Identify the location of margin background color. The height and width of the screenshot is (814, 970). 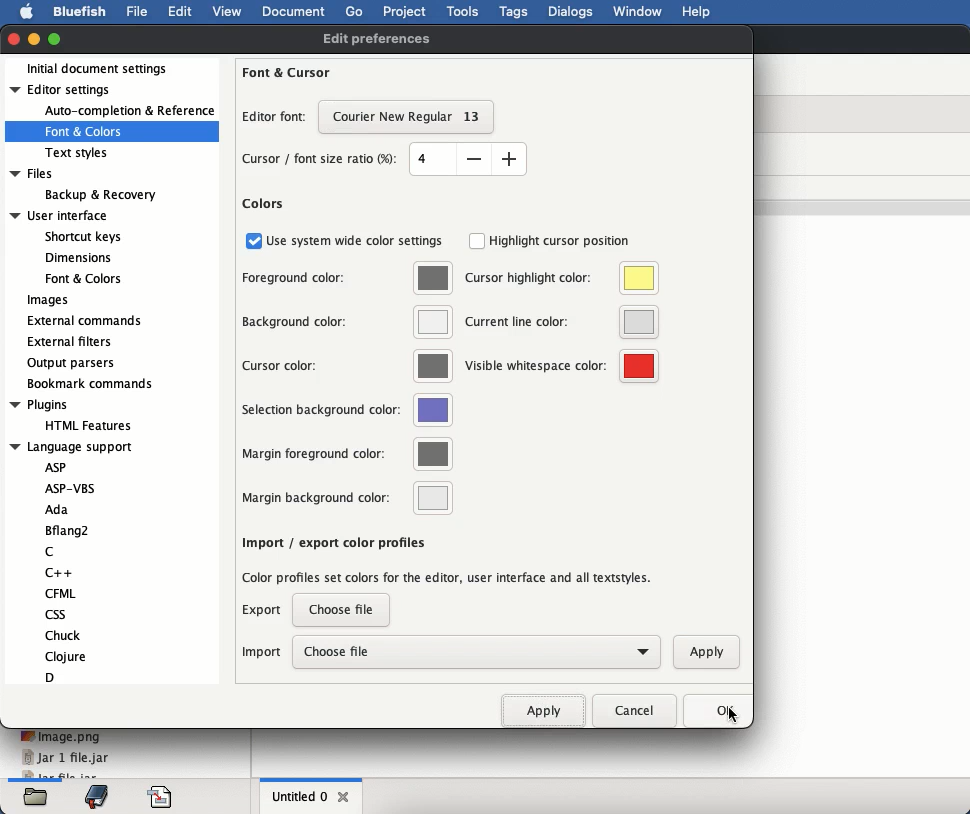
(346, 497).